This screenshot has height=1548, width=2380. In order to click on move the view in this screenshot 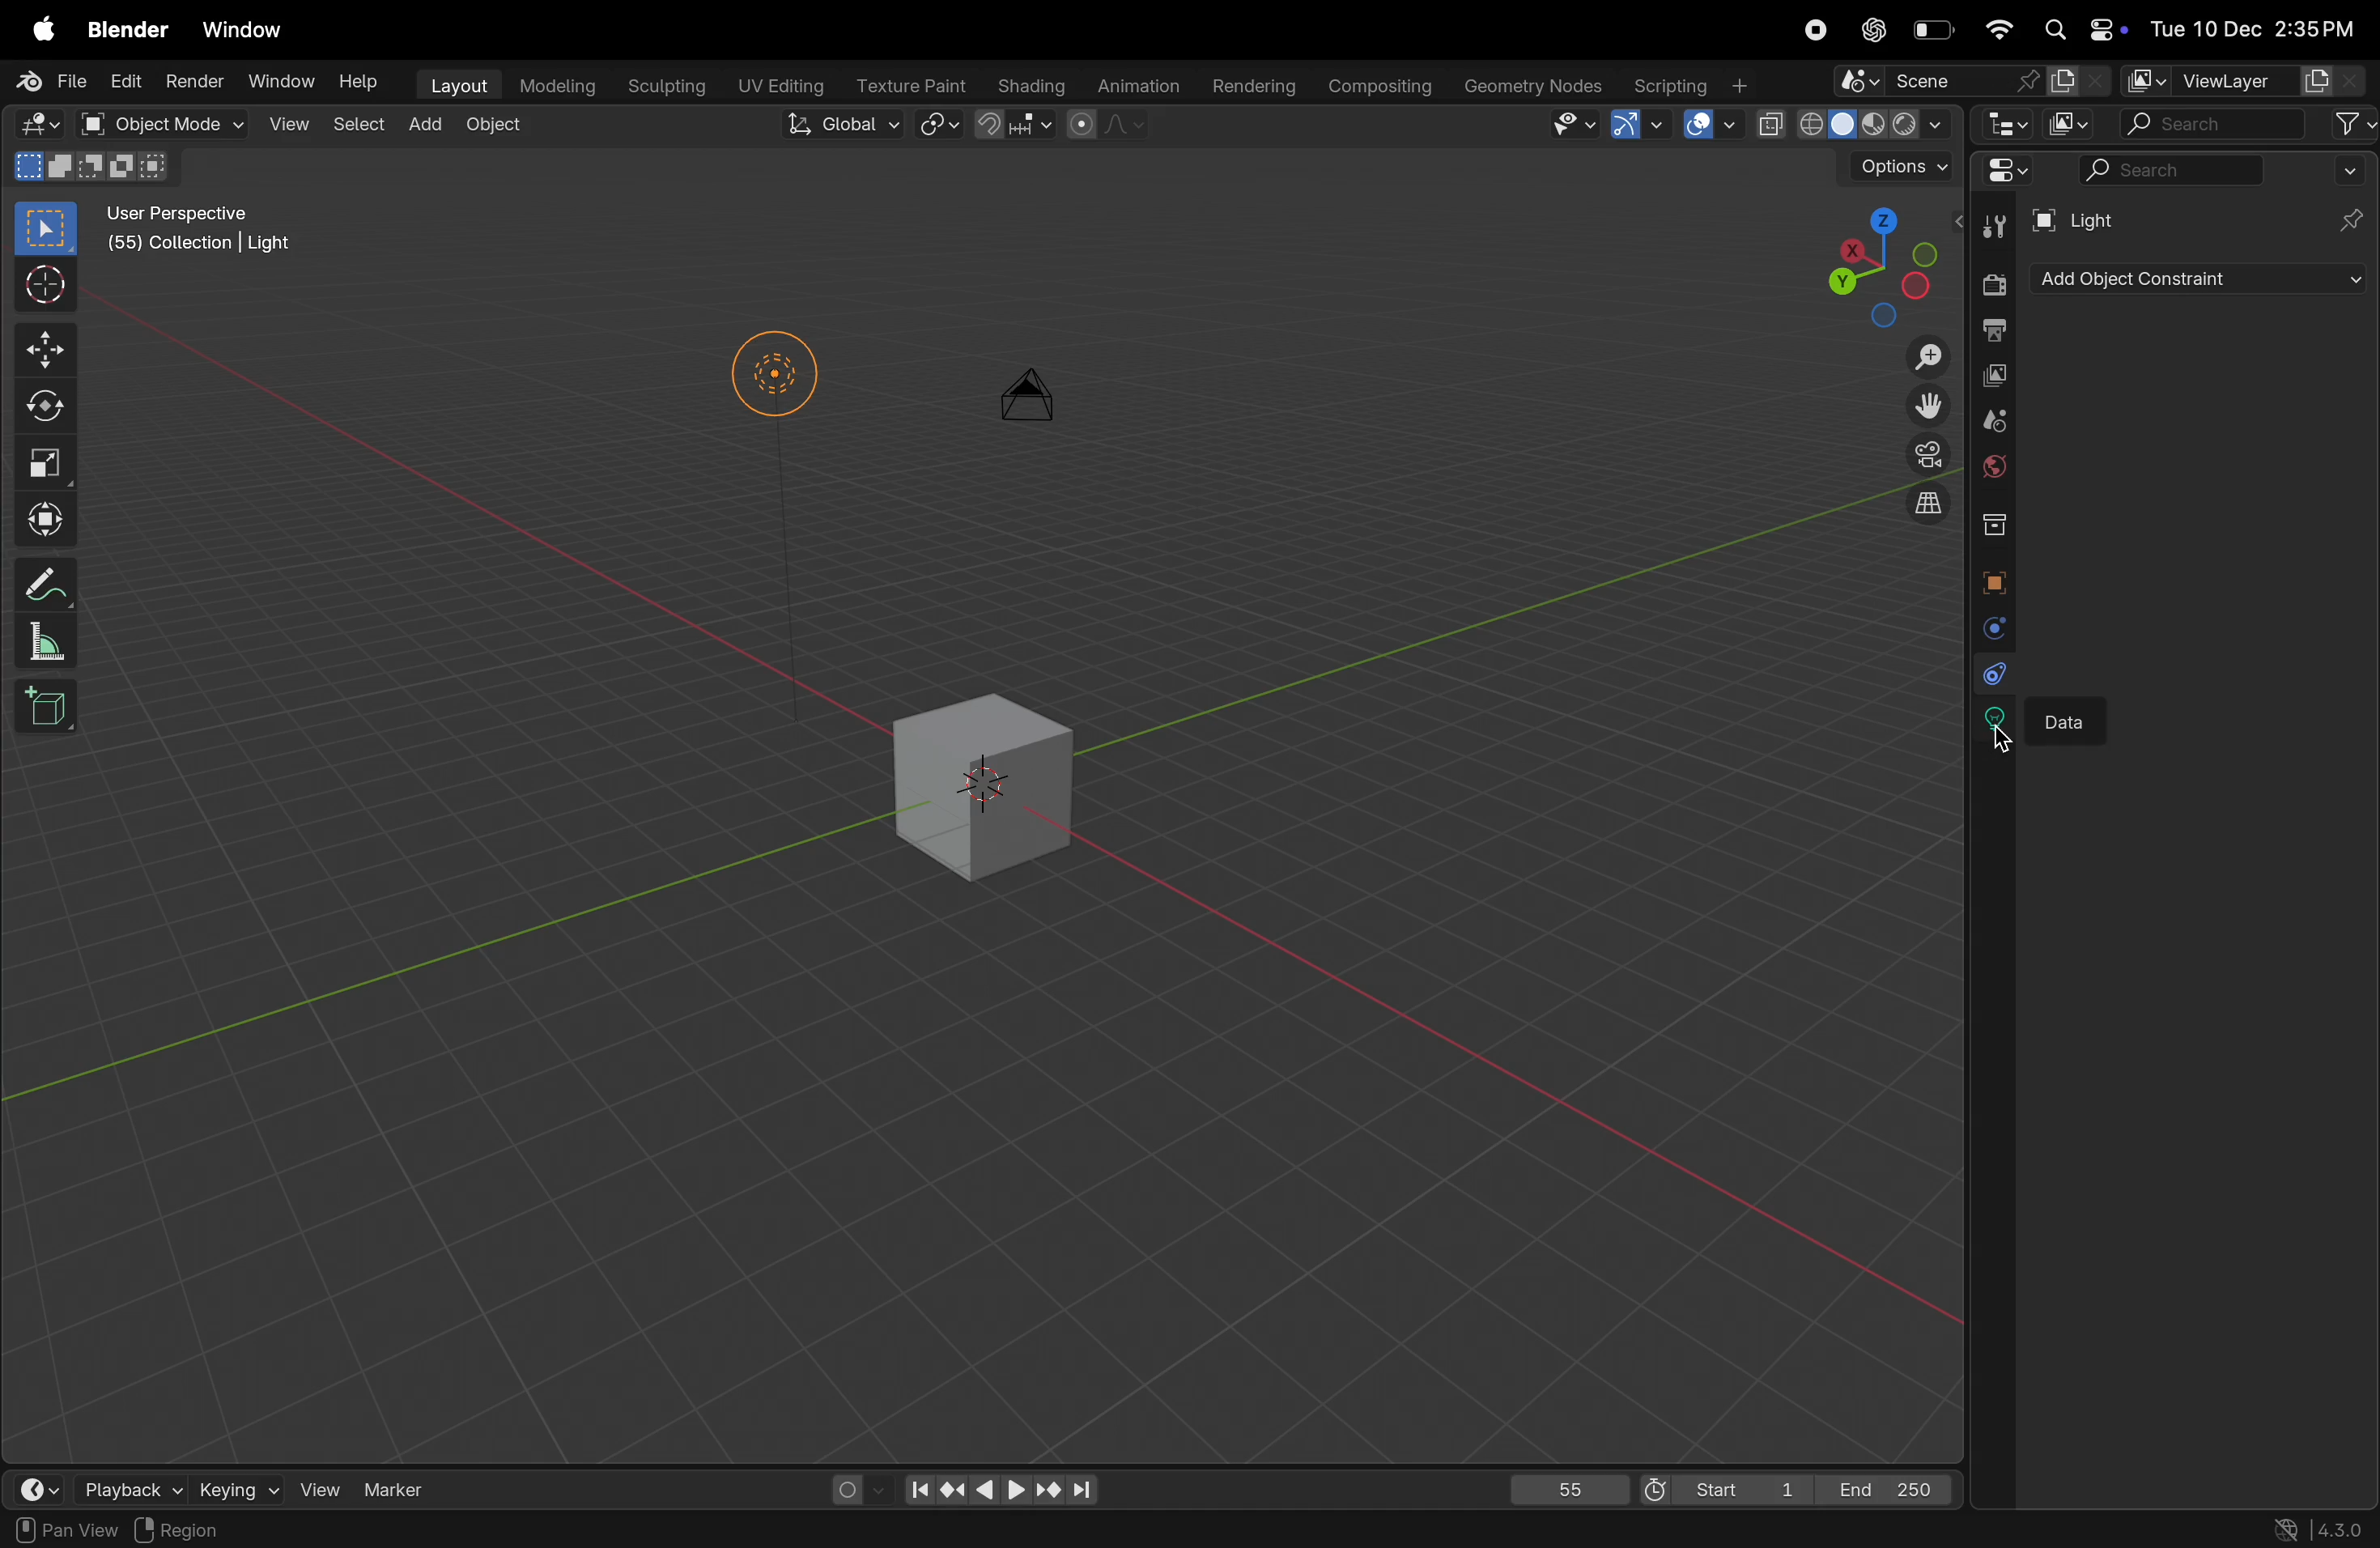, I will do `click(1929, 408)`.